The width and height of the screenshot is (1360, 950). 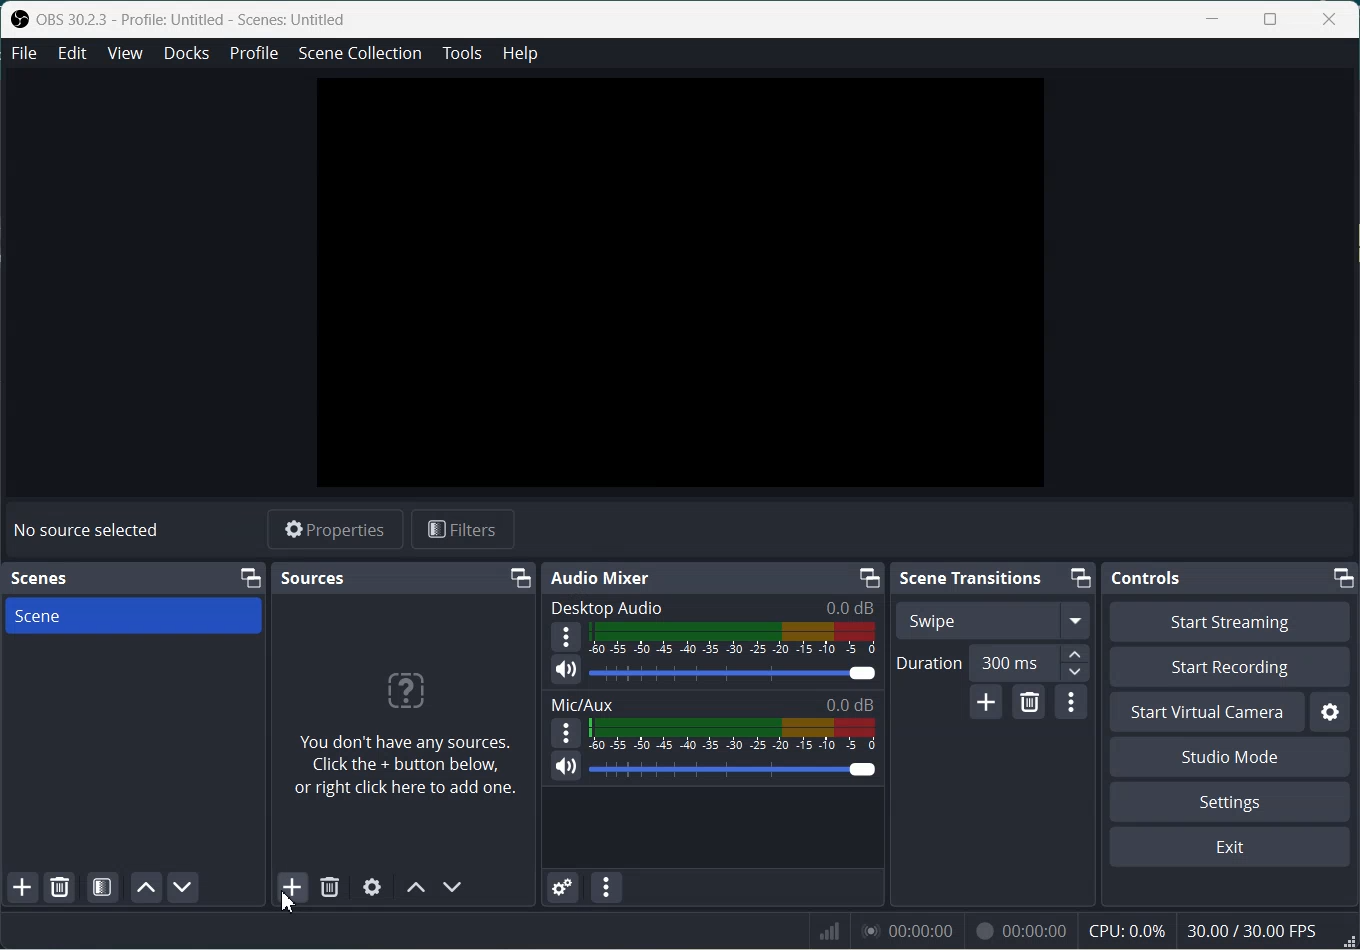 I want to click on View, so click(x=125, y=52).